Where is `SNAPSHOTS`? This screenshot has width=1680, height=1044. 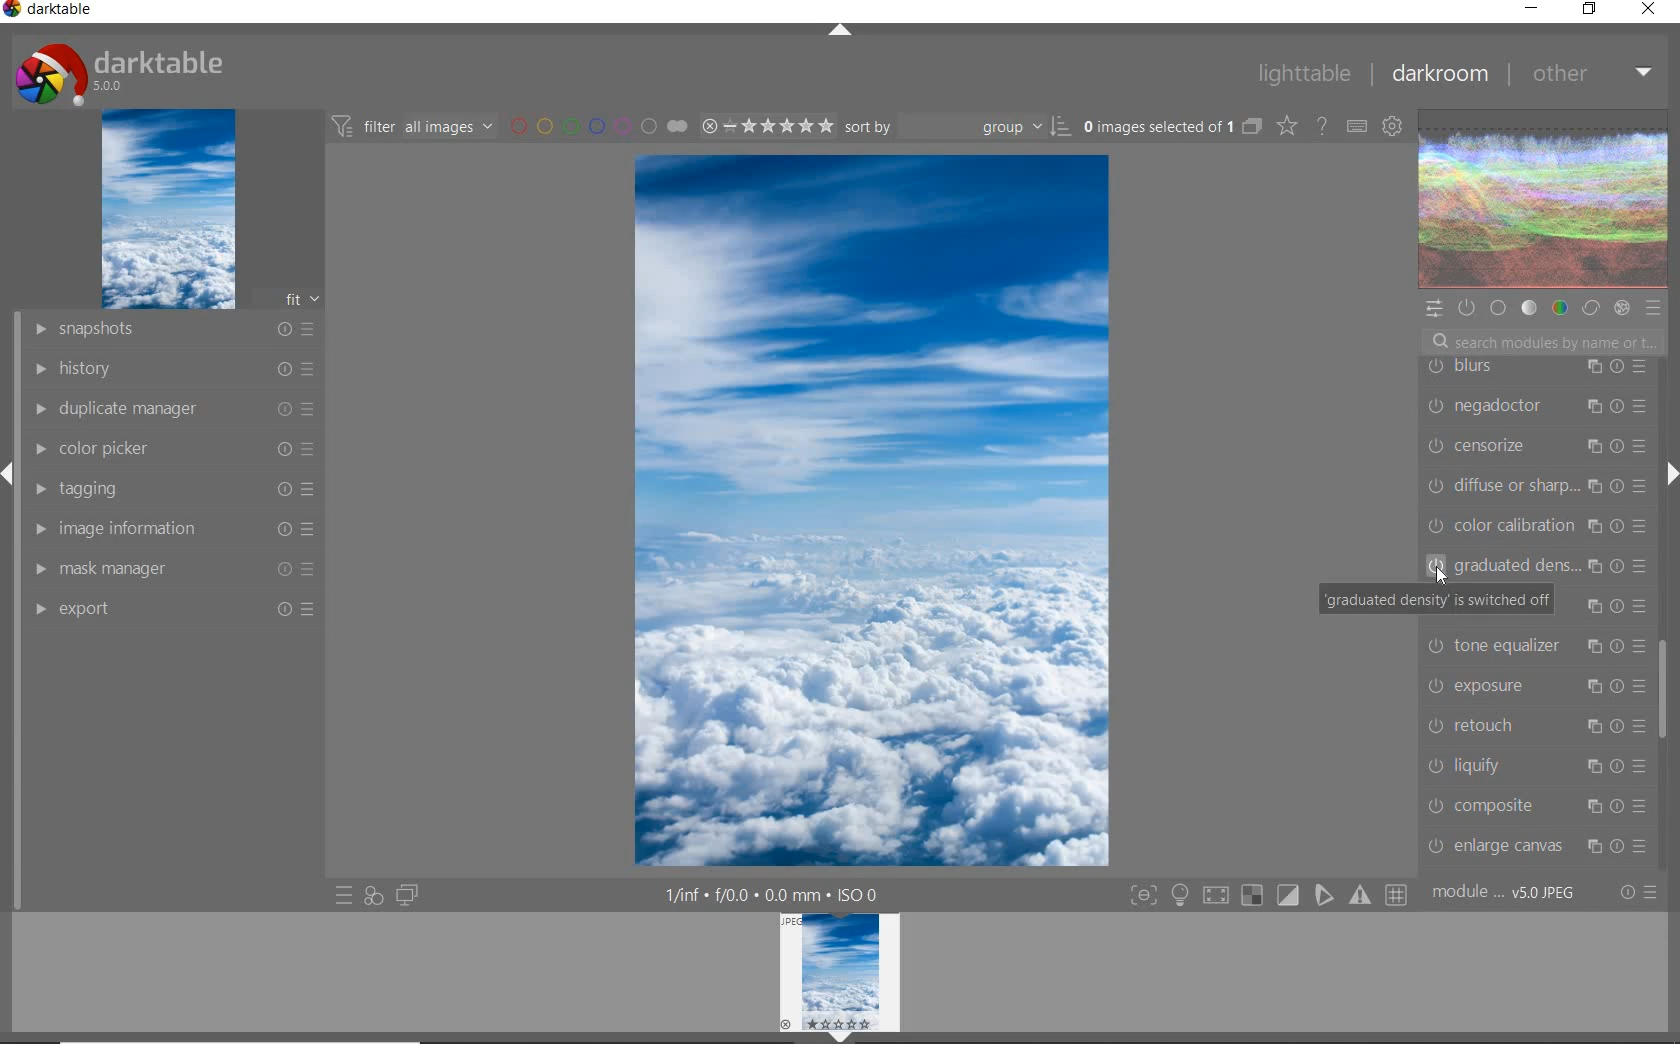
SNAPSHOTS is located at coordinates (175, 329).